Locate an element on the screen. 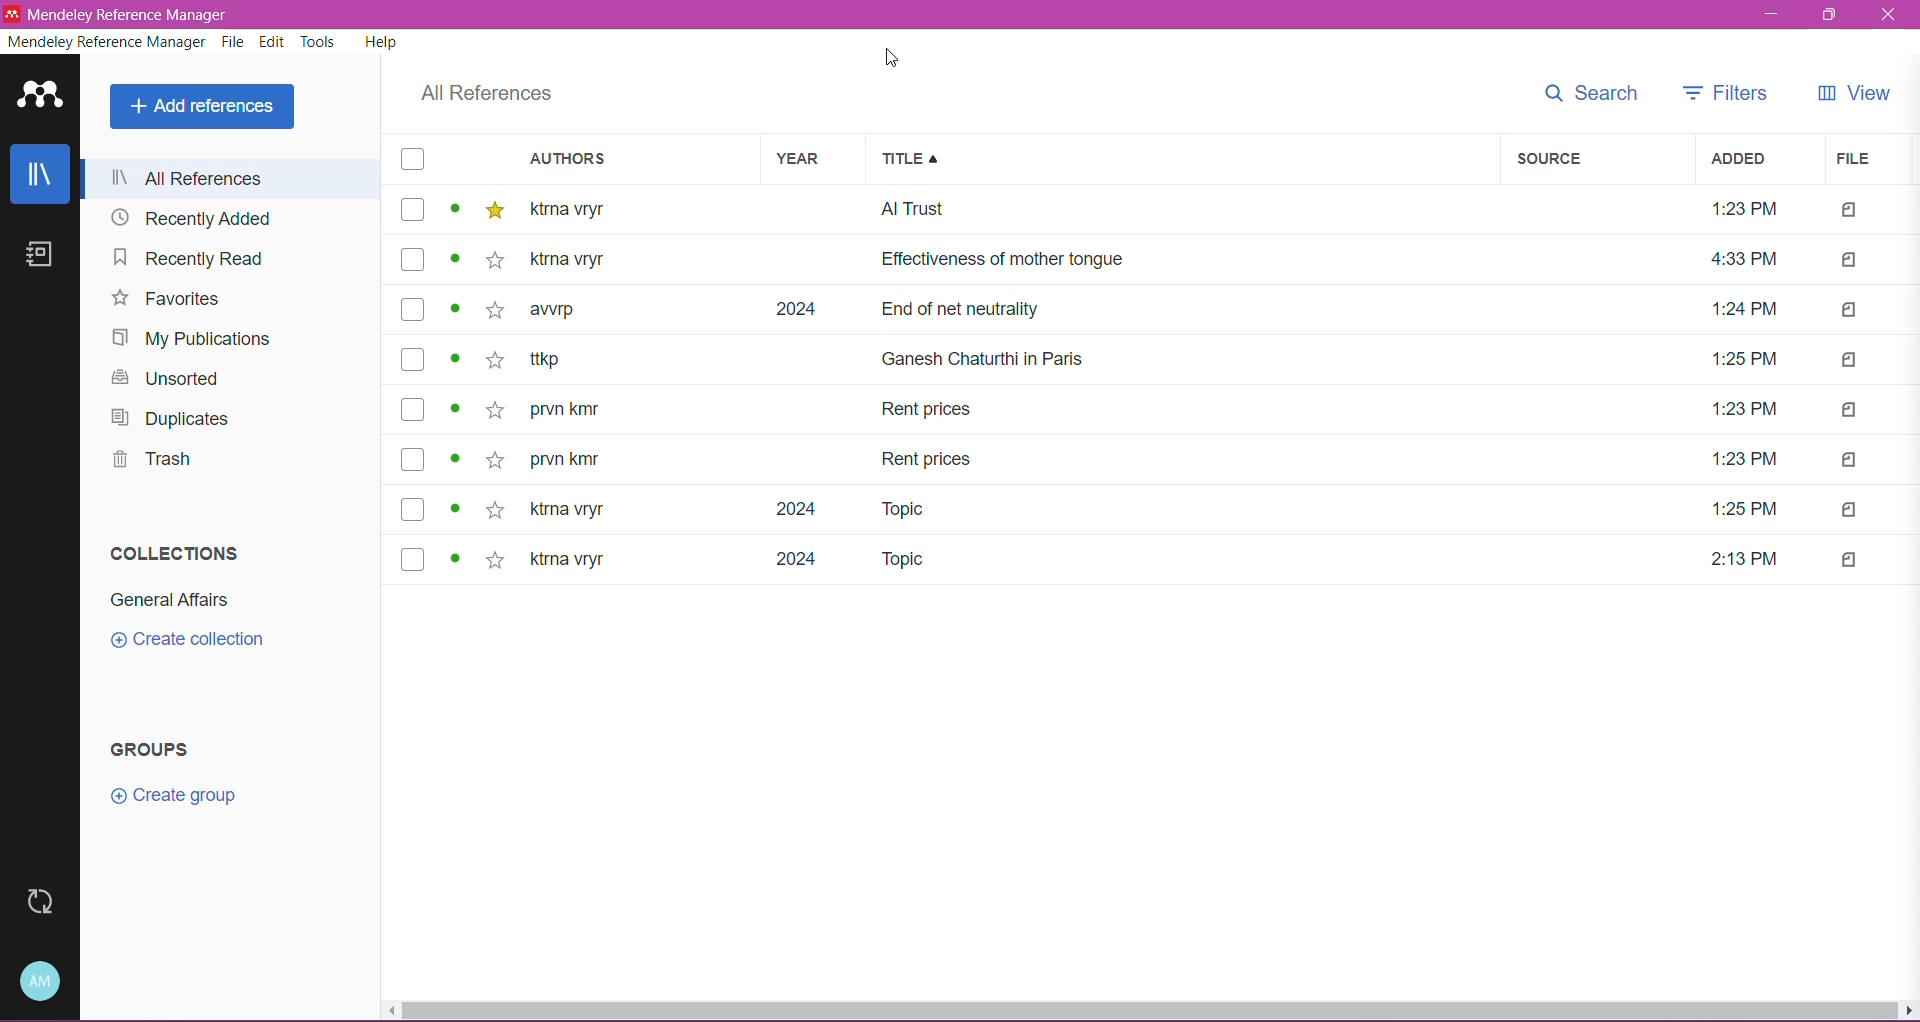  Recently Added is located at coordinates (186, 220).